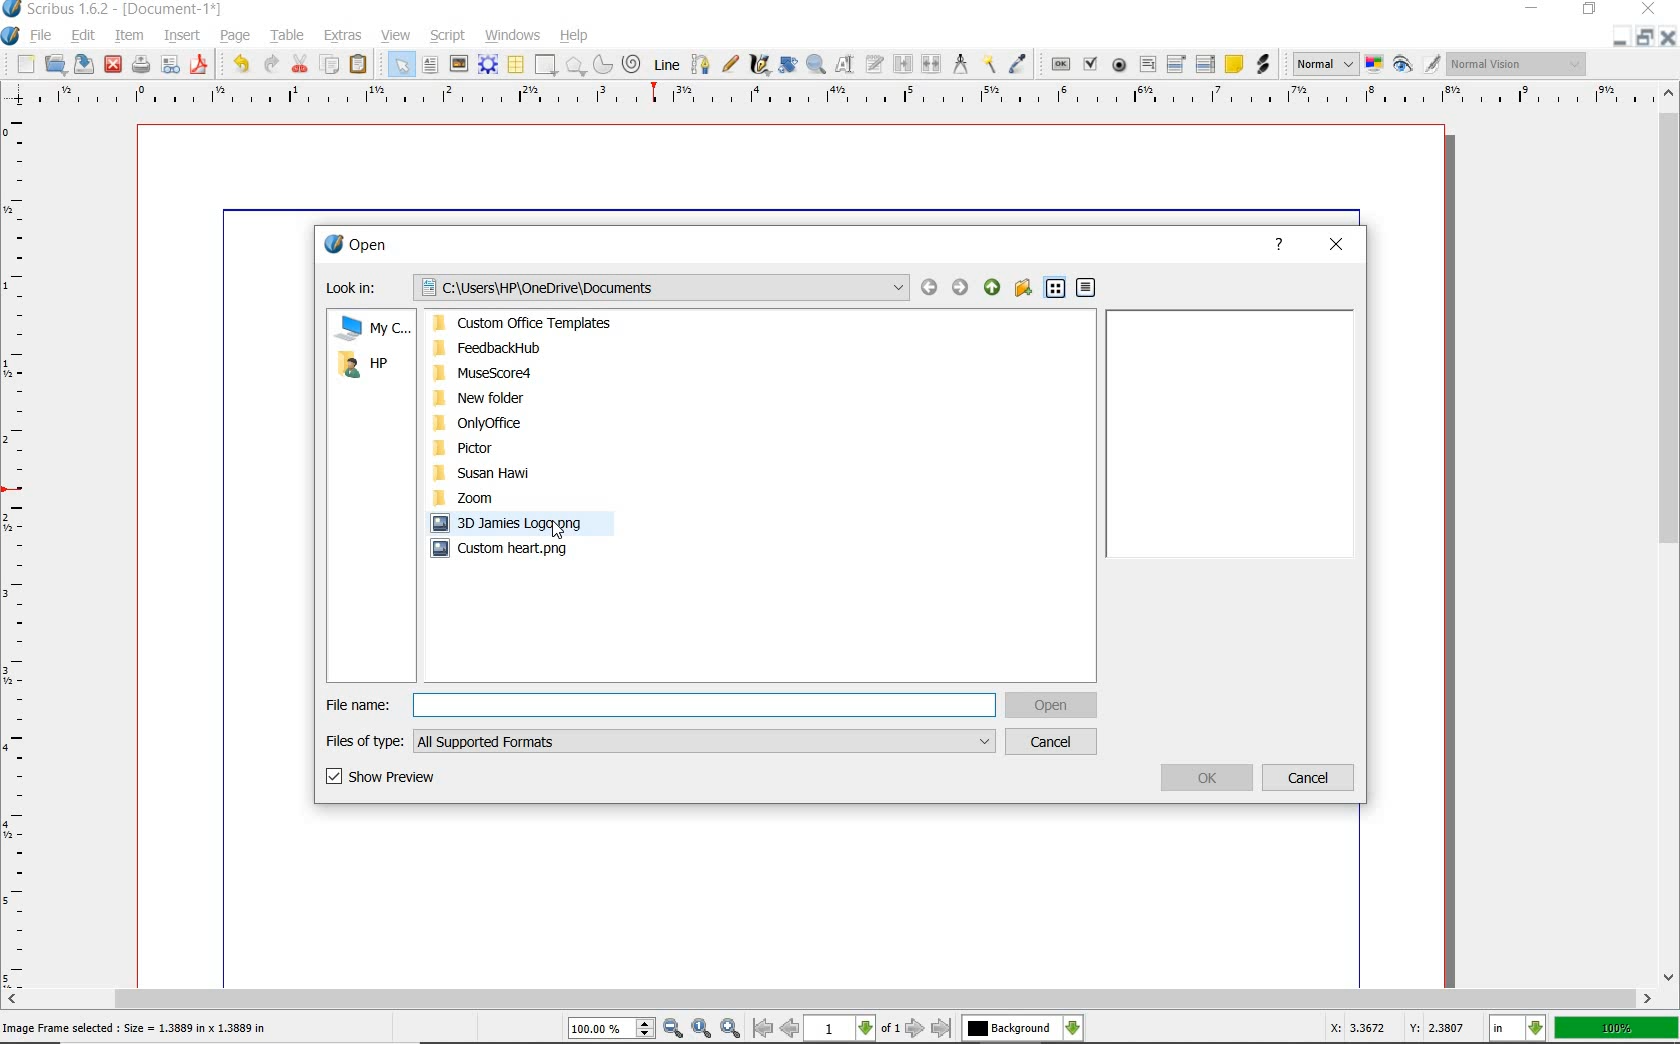 The image size is (1680, 1044). I want to click on Previous Page, so click(791, 1031).